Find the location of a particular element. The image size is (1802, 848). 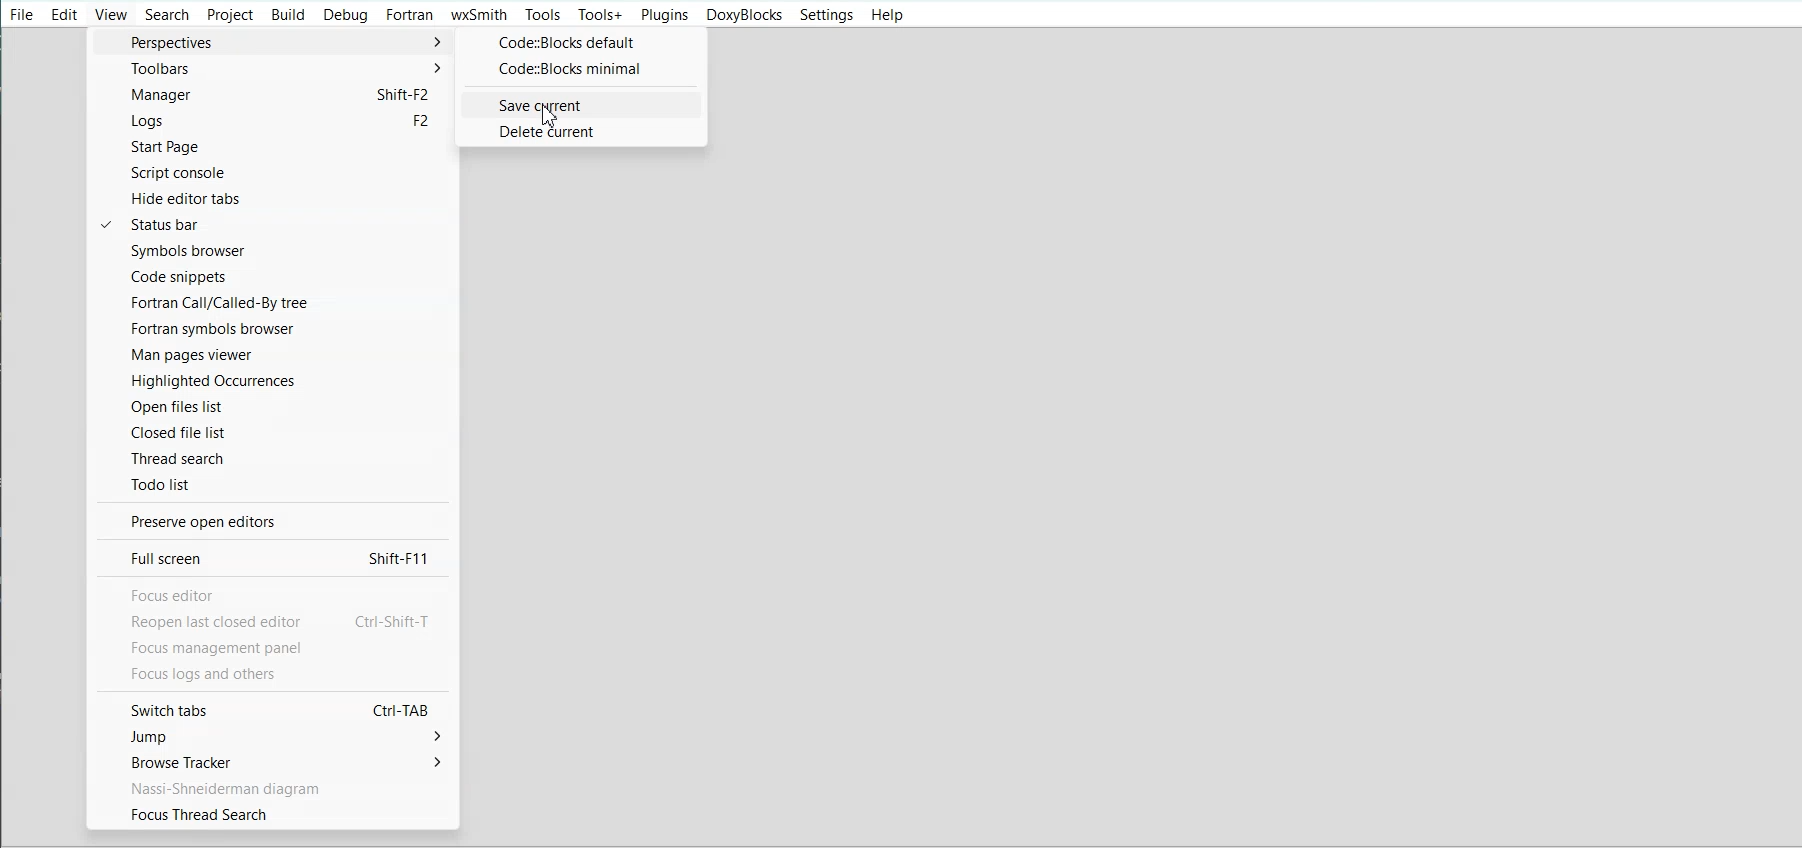

Highlighted Occurence is located at coordinates (271, 380).